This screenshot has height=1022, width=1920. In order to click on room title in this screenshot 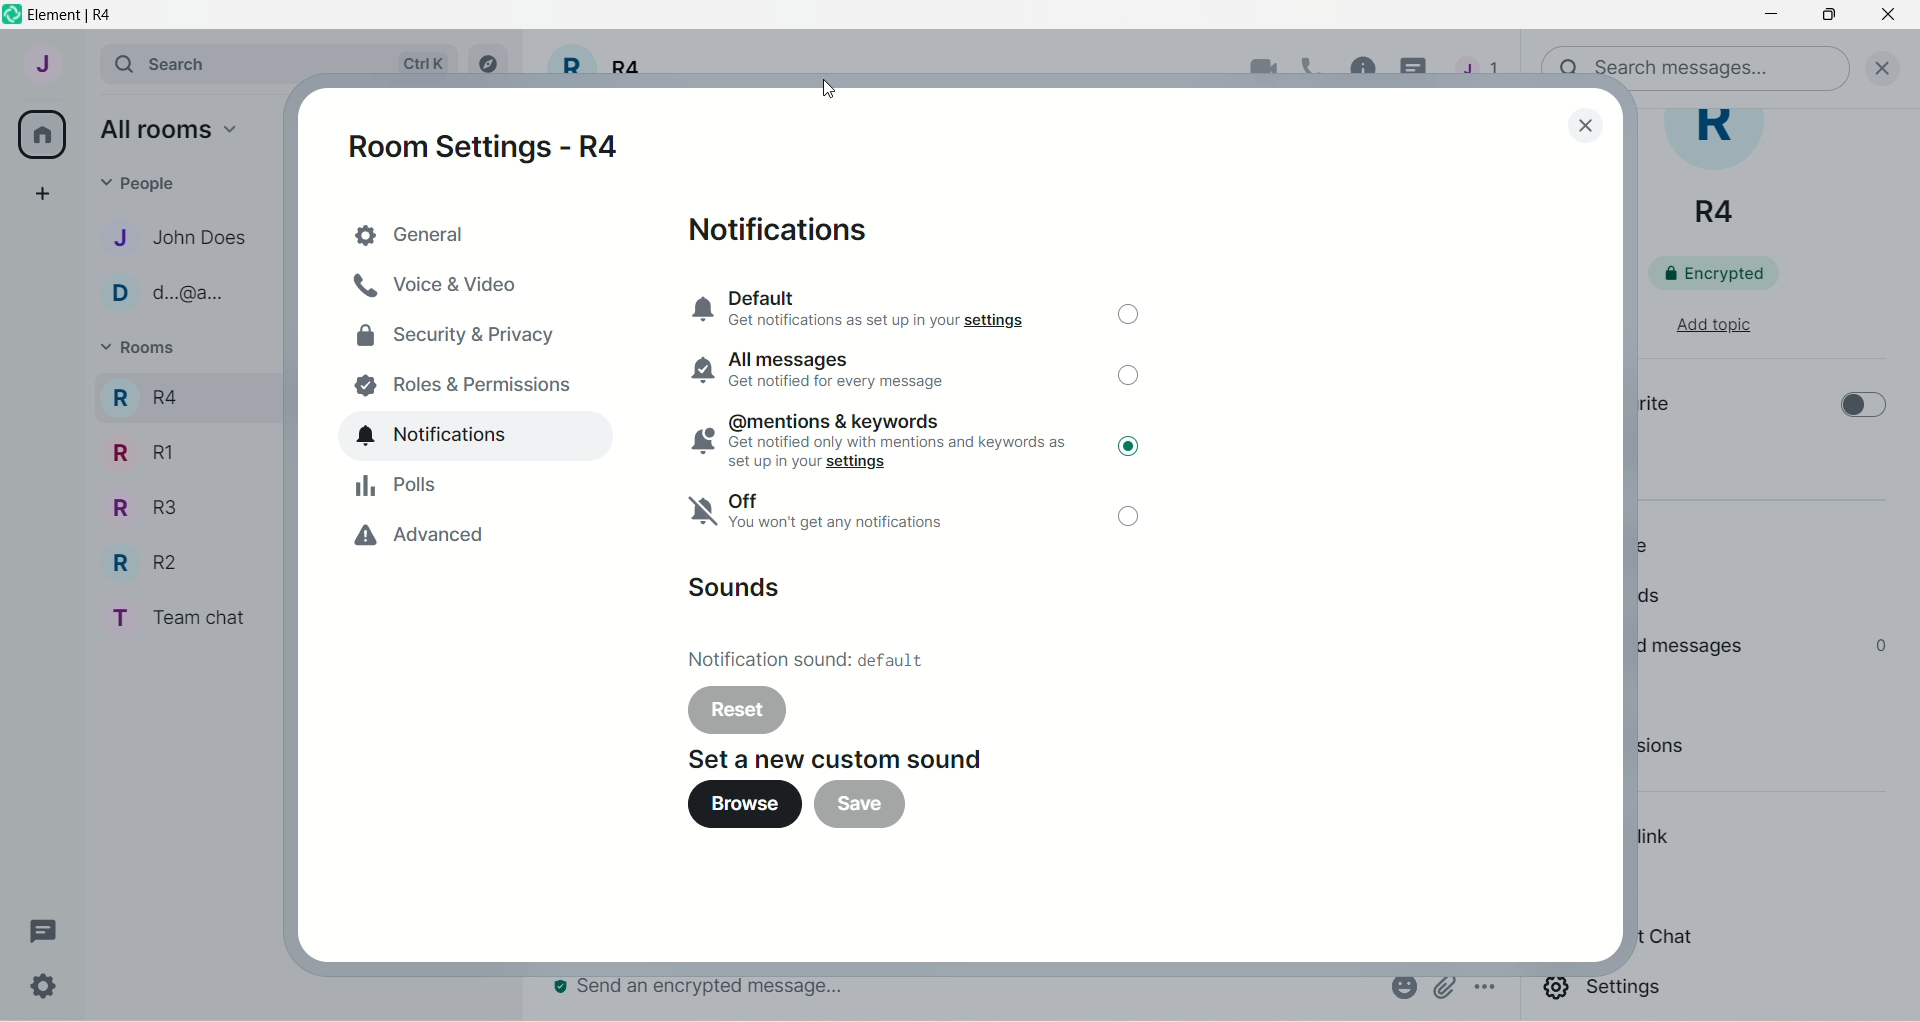, I will do `click(1726, 170)`.